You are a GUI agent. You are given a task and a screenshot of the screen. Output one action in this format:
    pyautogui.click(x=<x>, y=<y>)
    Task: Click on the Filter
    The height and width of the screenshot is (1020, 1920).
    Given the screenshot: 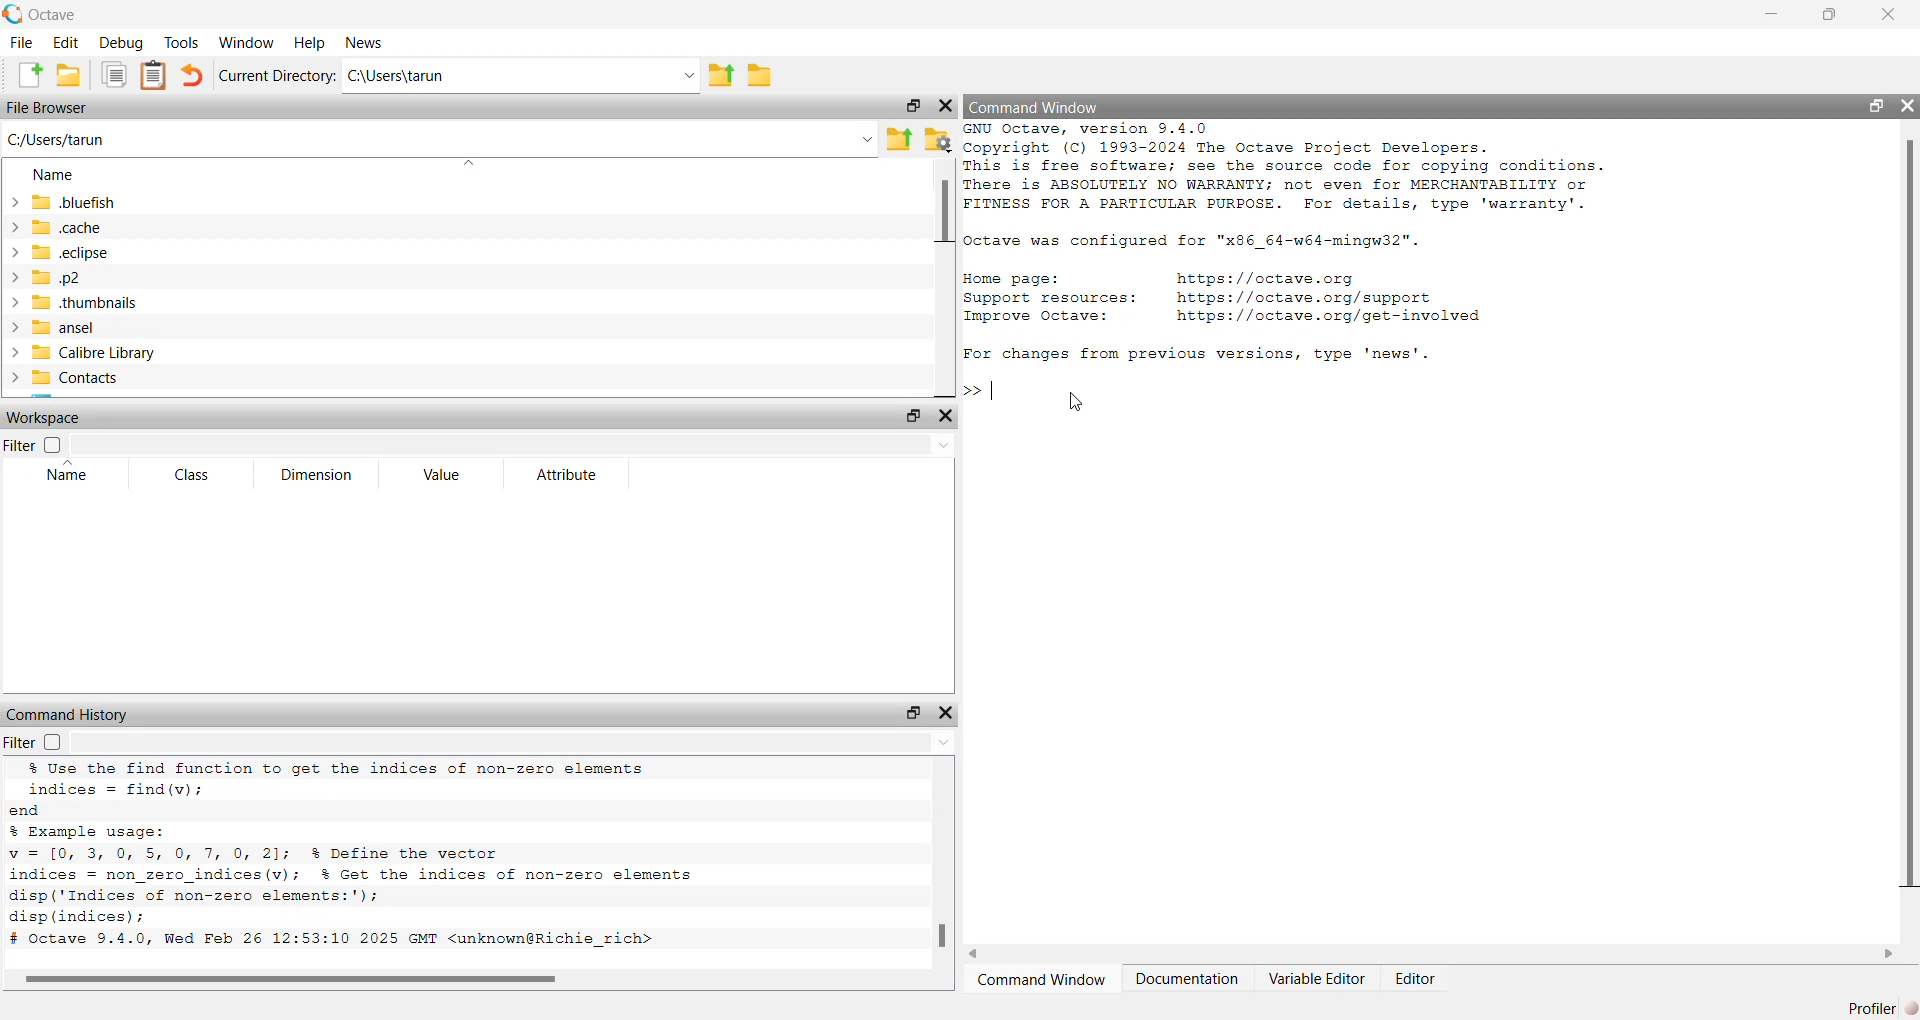 What is the action you would take?
    pyautogui.click(x=20, y=447)
    